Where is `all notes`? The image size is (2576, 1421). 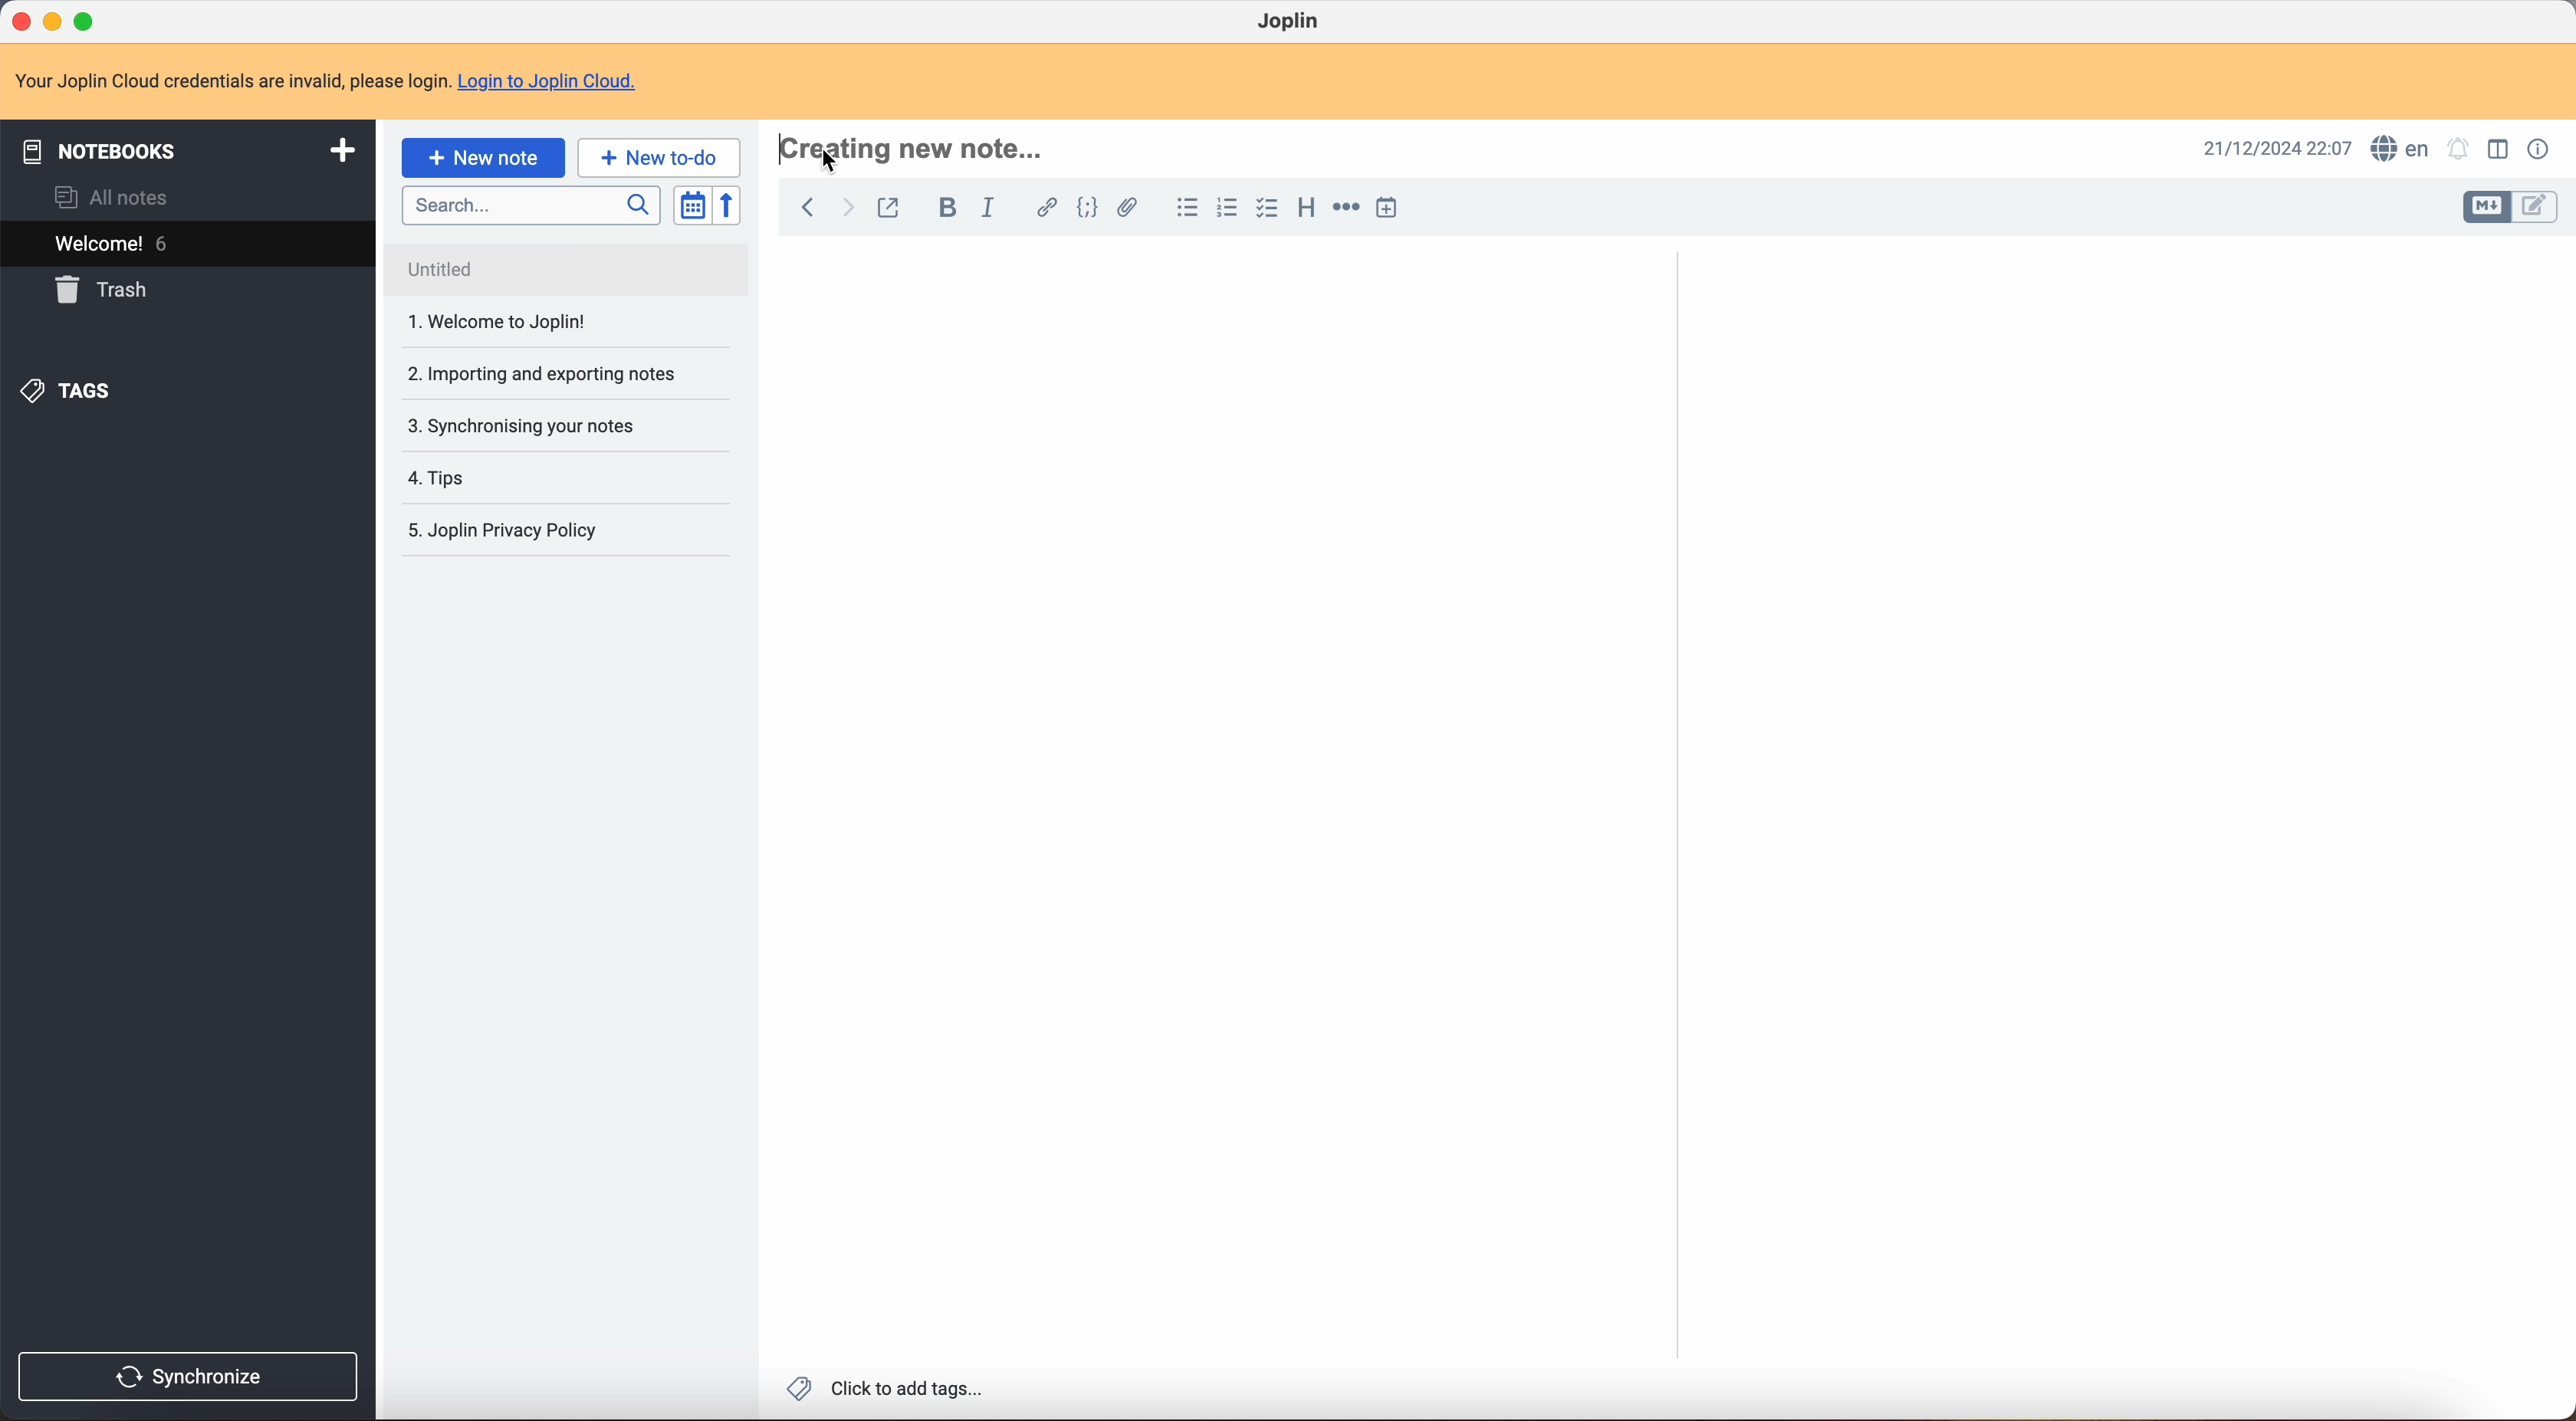 all notes is located at coordinates (108, 198).